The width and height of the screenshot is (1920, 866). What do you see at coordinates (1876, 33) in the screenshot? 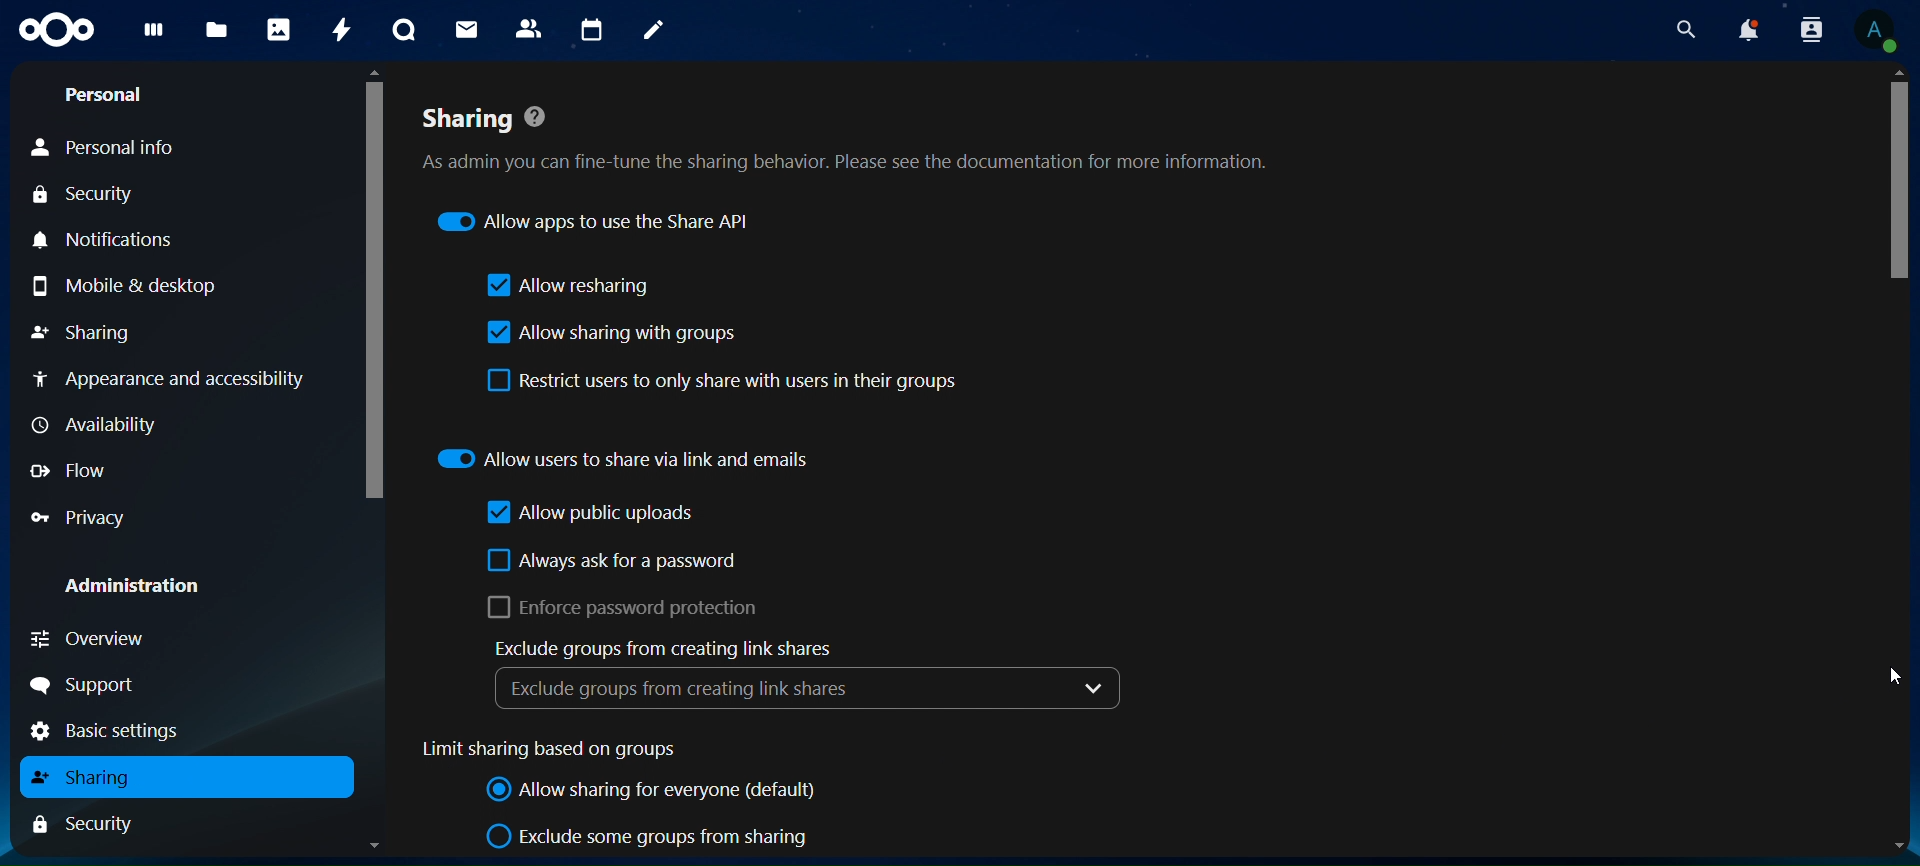
I see `View Profile` at bounding box center [1876, 33].